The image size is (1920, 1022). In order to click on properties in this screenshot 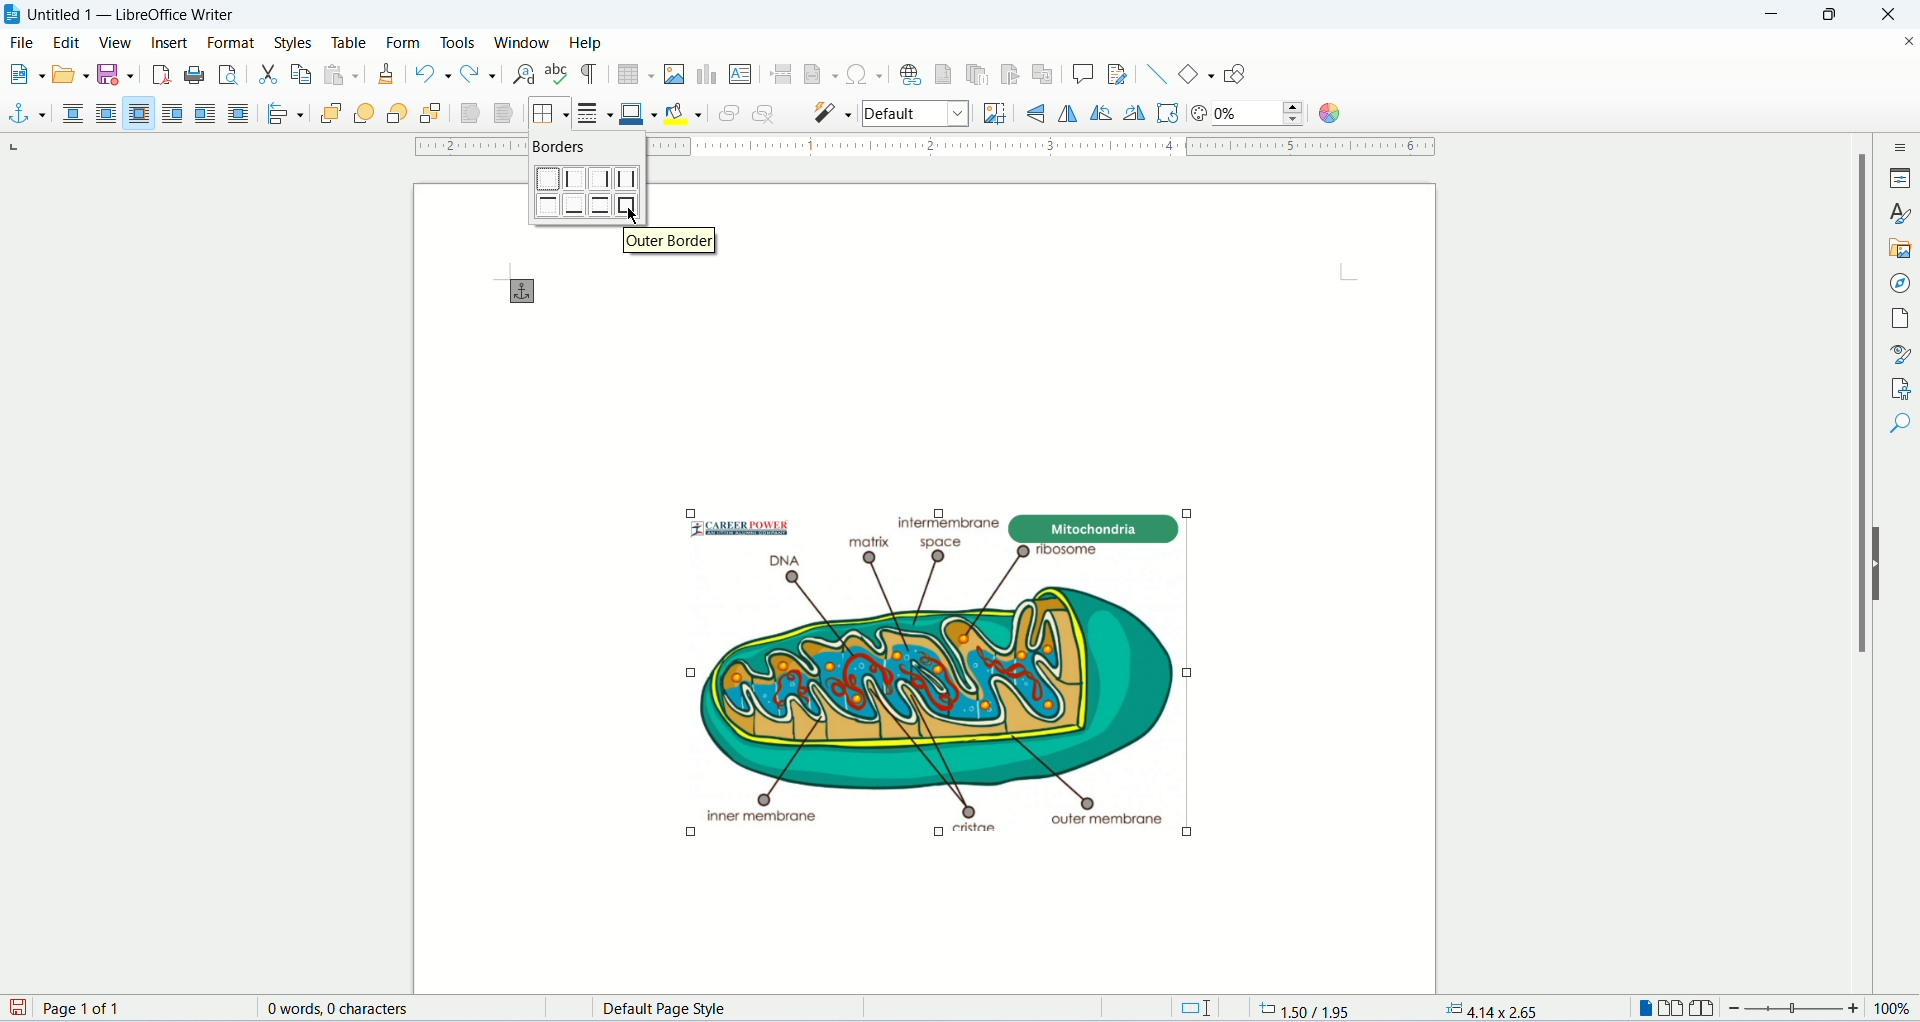, I will do `click(1900, 178)`.